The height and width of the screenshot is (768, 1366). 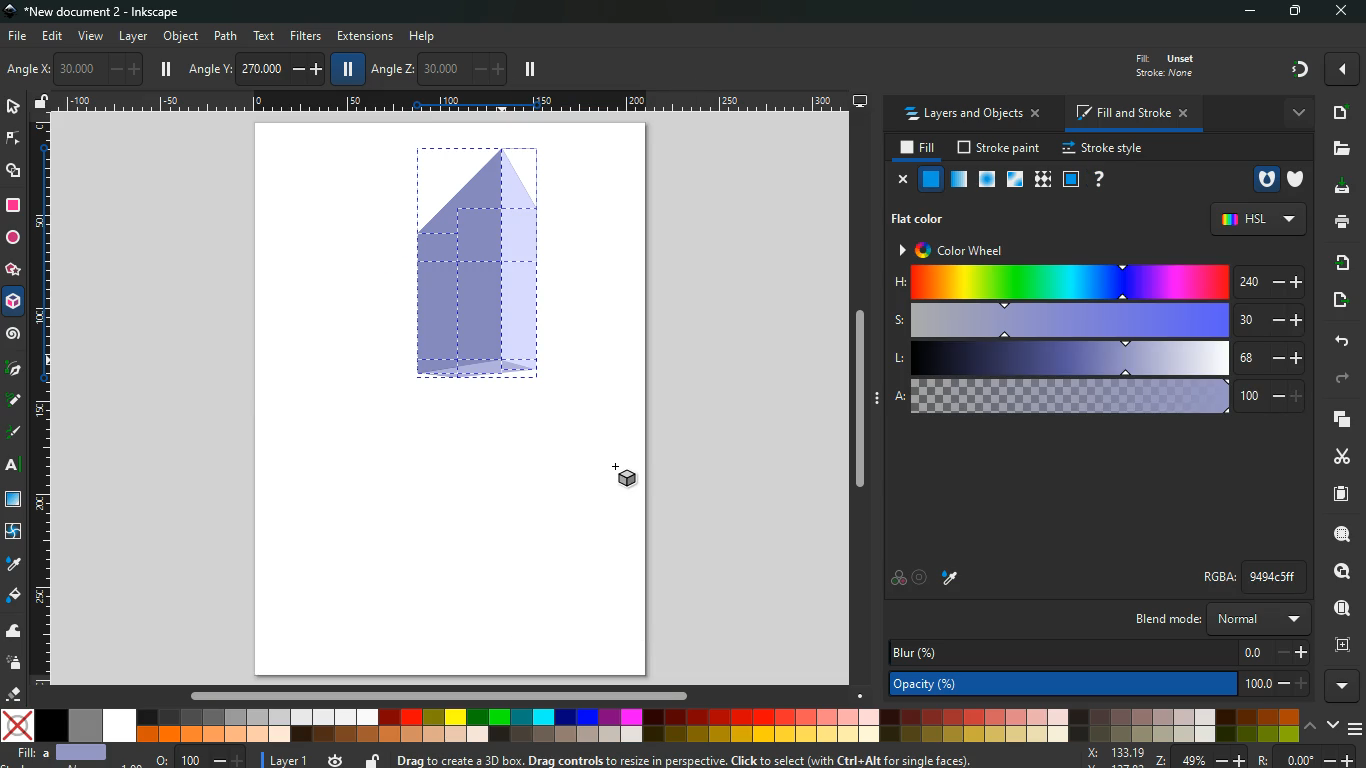 I want to click on window, so click(x=1013, y=180).